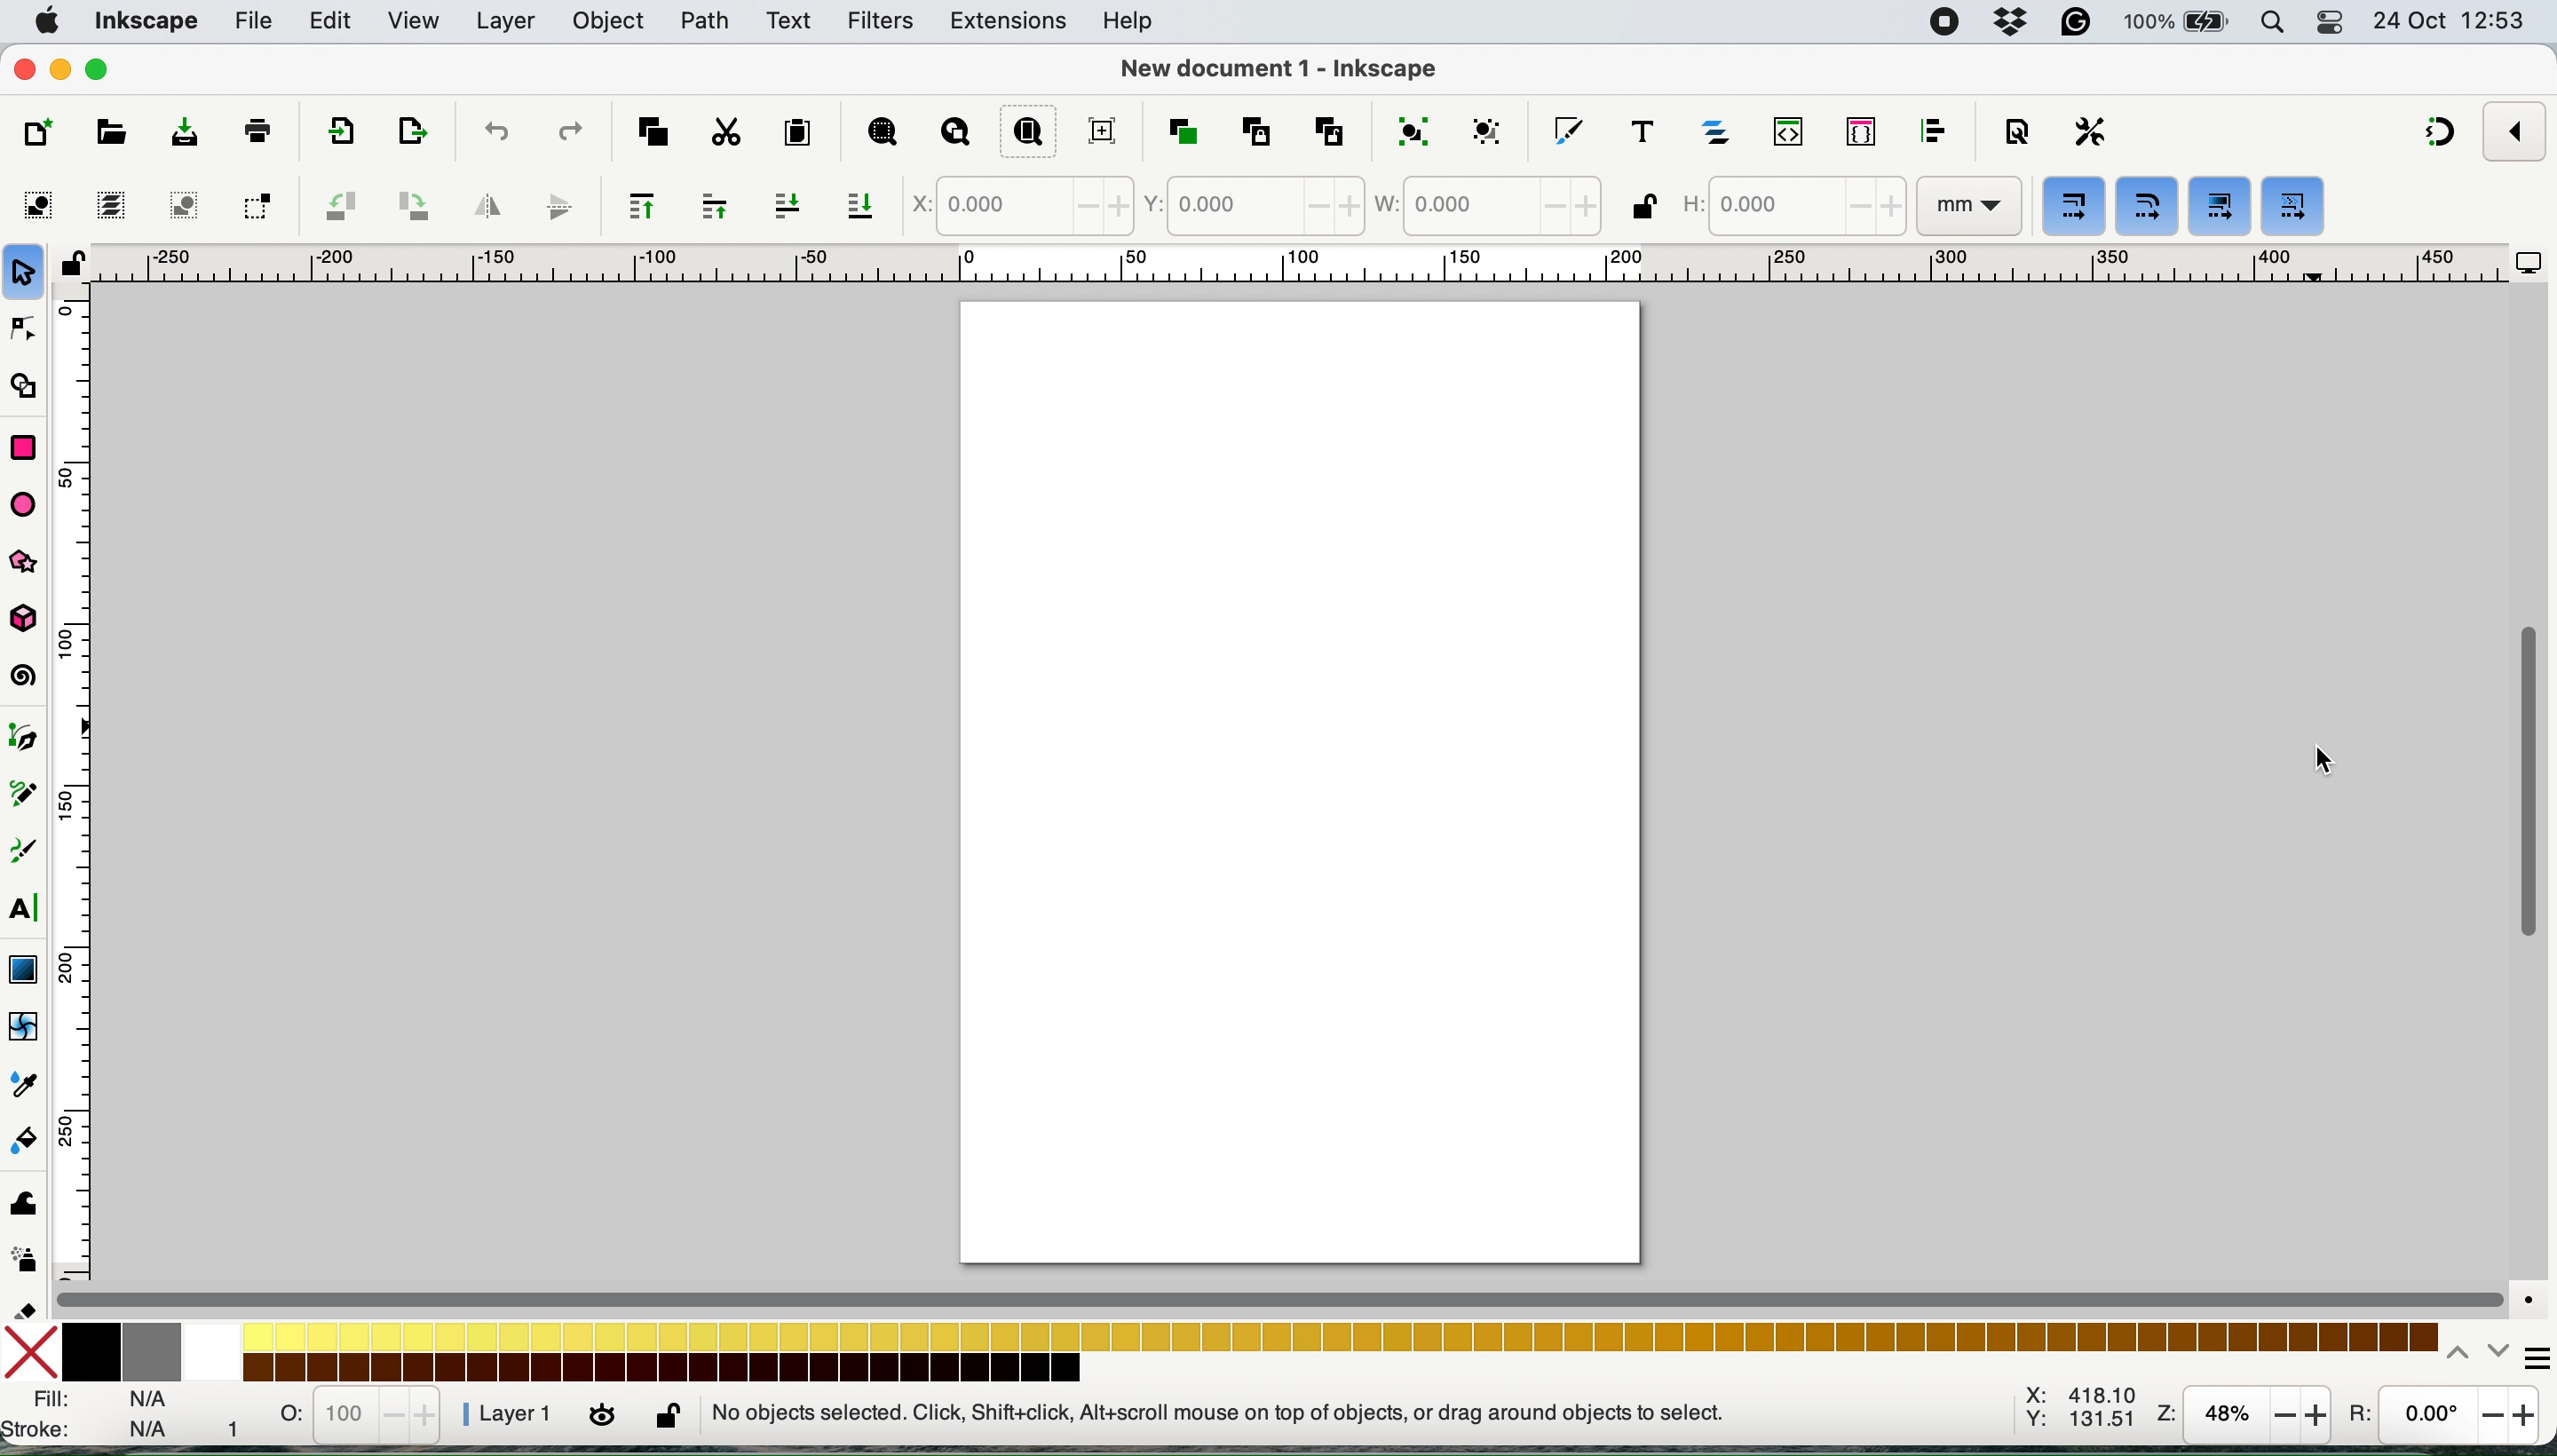 The height and width of the screenshot is (1456, 2557). What do you see at coordinates (237, 1419) in the screenshot?
I see `1` at bounding box center [237, 1419].